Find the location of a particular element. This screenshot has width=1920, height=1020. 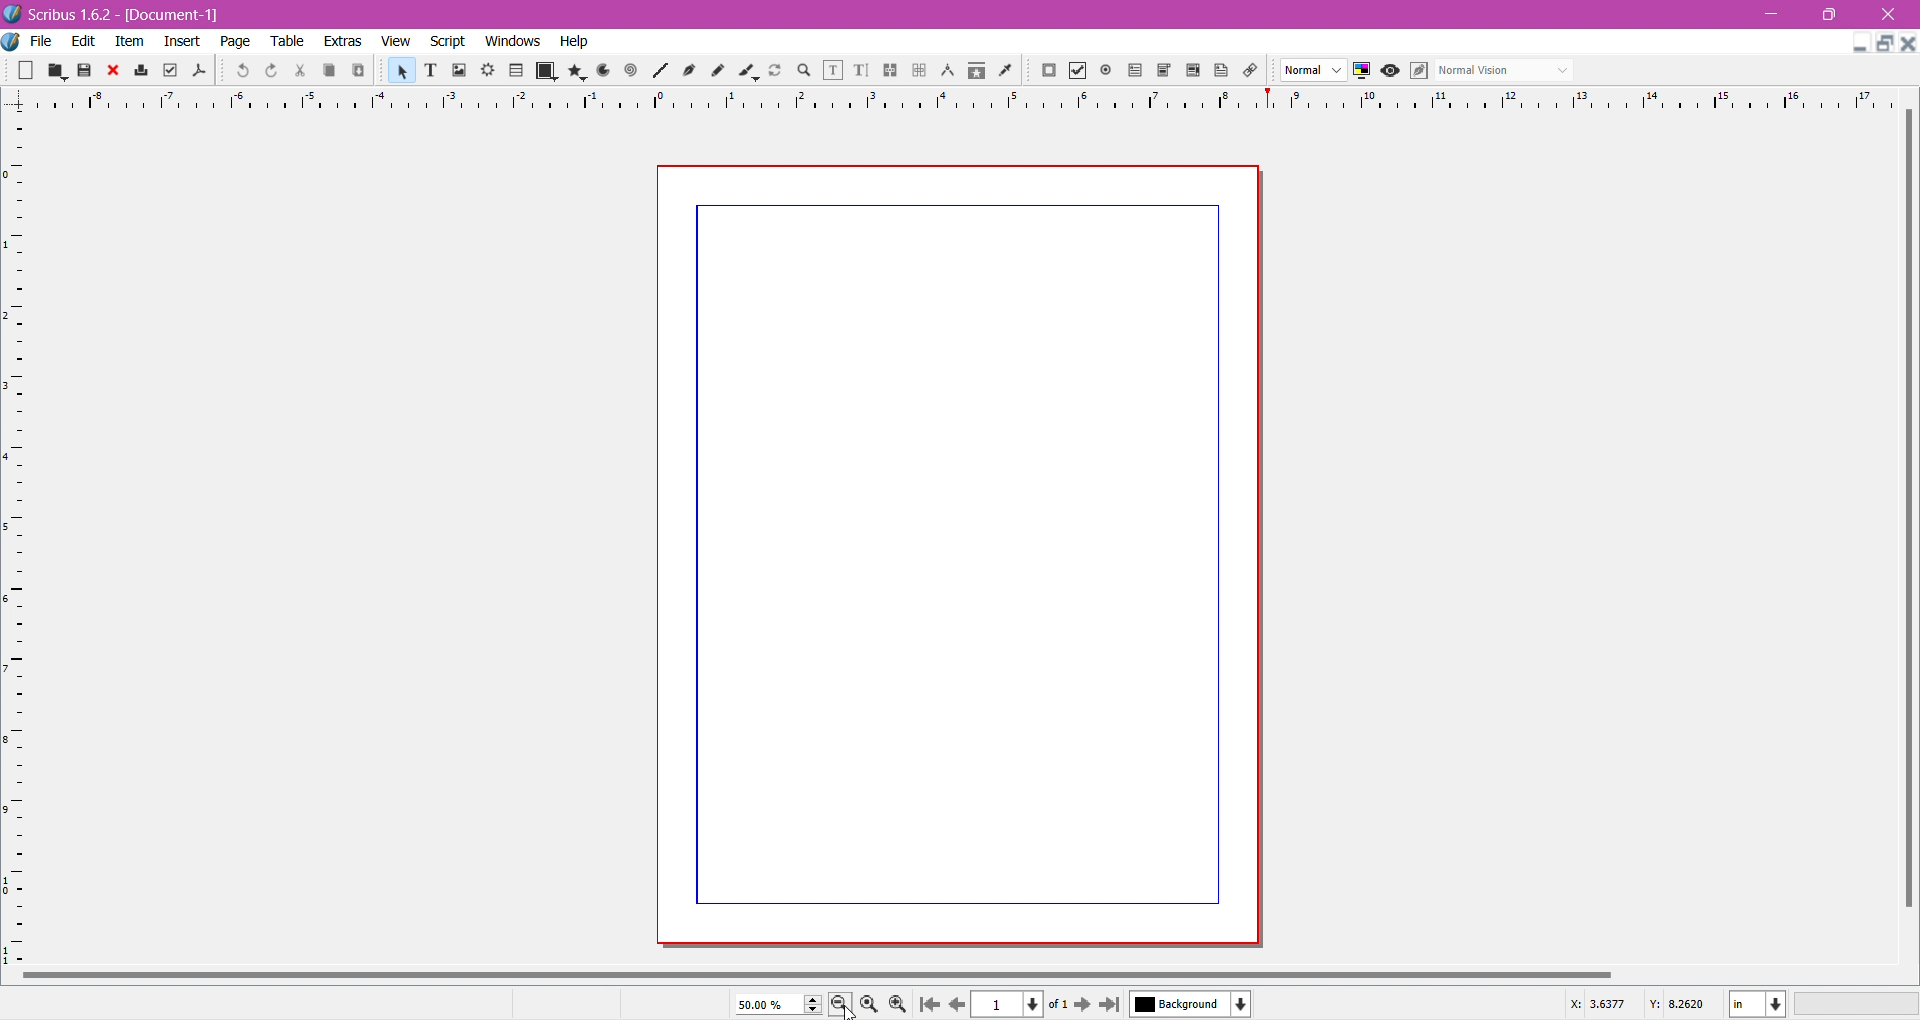

Extras is located at coordinates (340, 42).